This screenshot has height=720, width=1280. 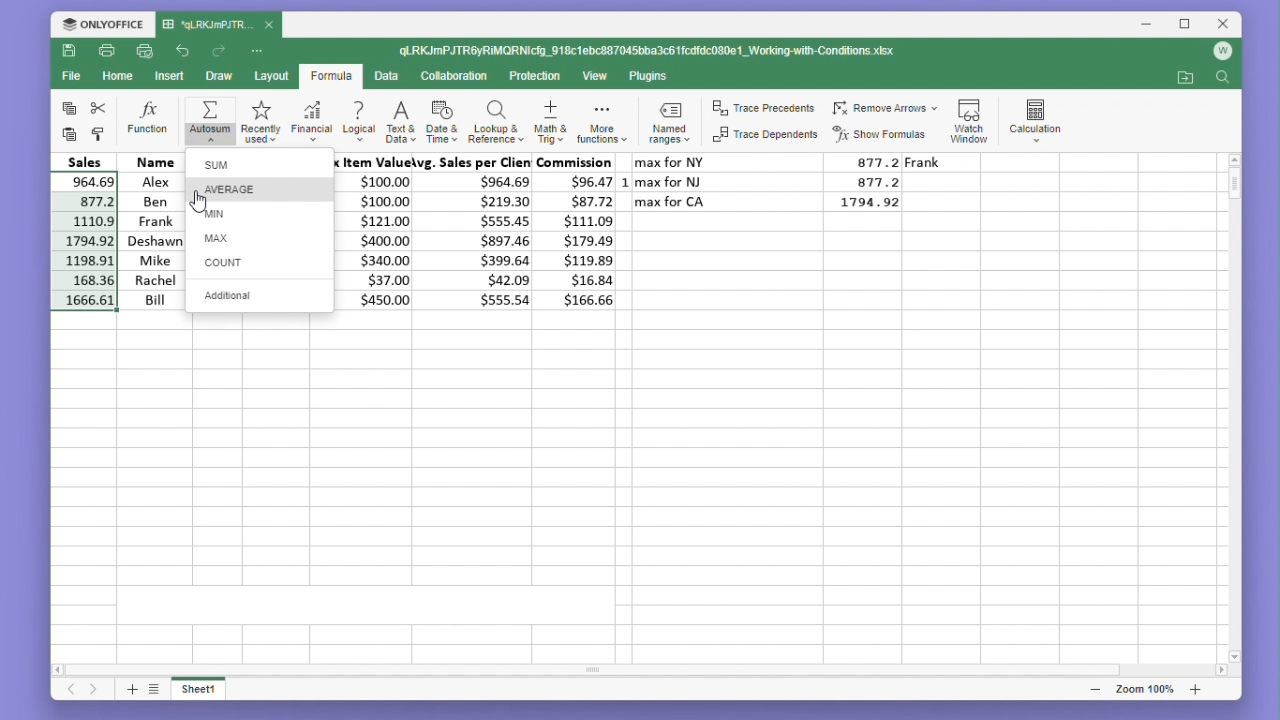 I want to click on Sheet 1, so click(x=209, y=692).